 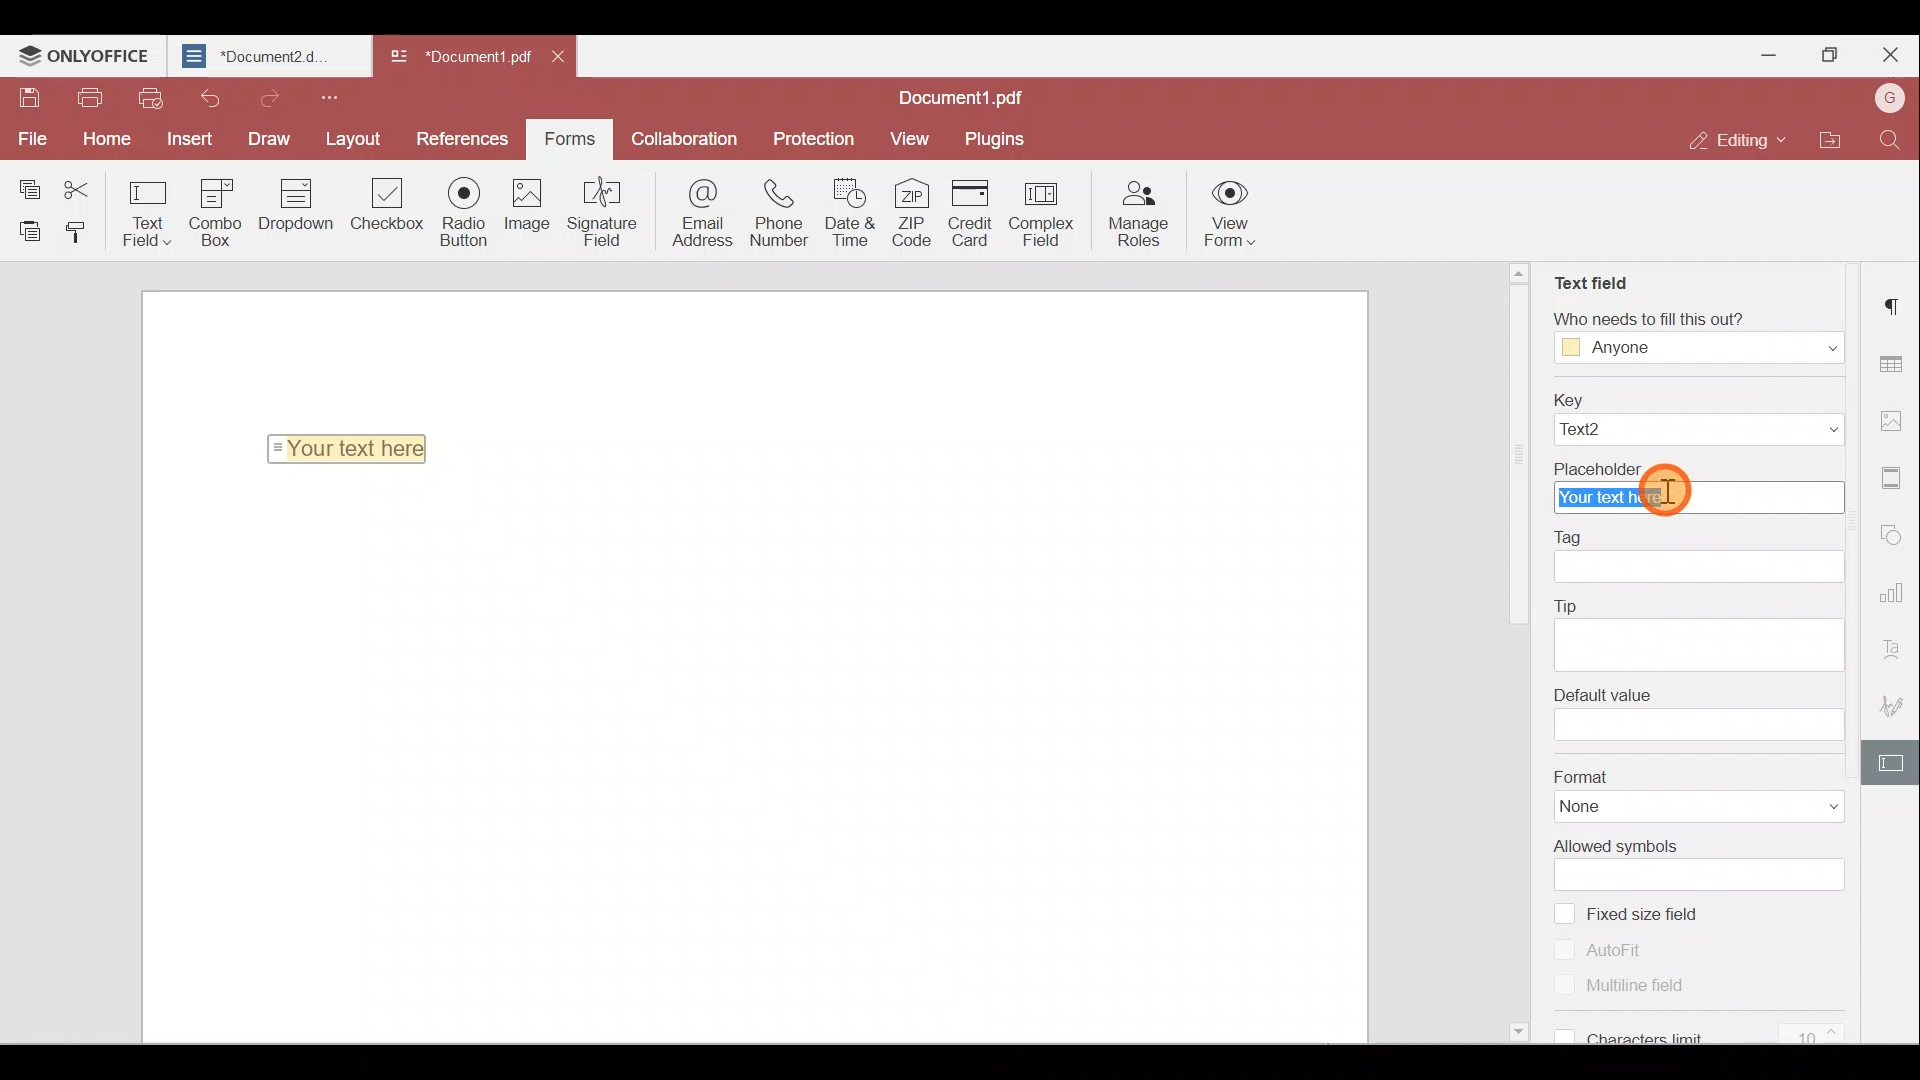 What do you see at coordinates (1563, 912) in the screenshot?
I see `checkbox` at bounding box center [1563, 912].